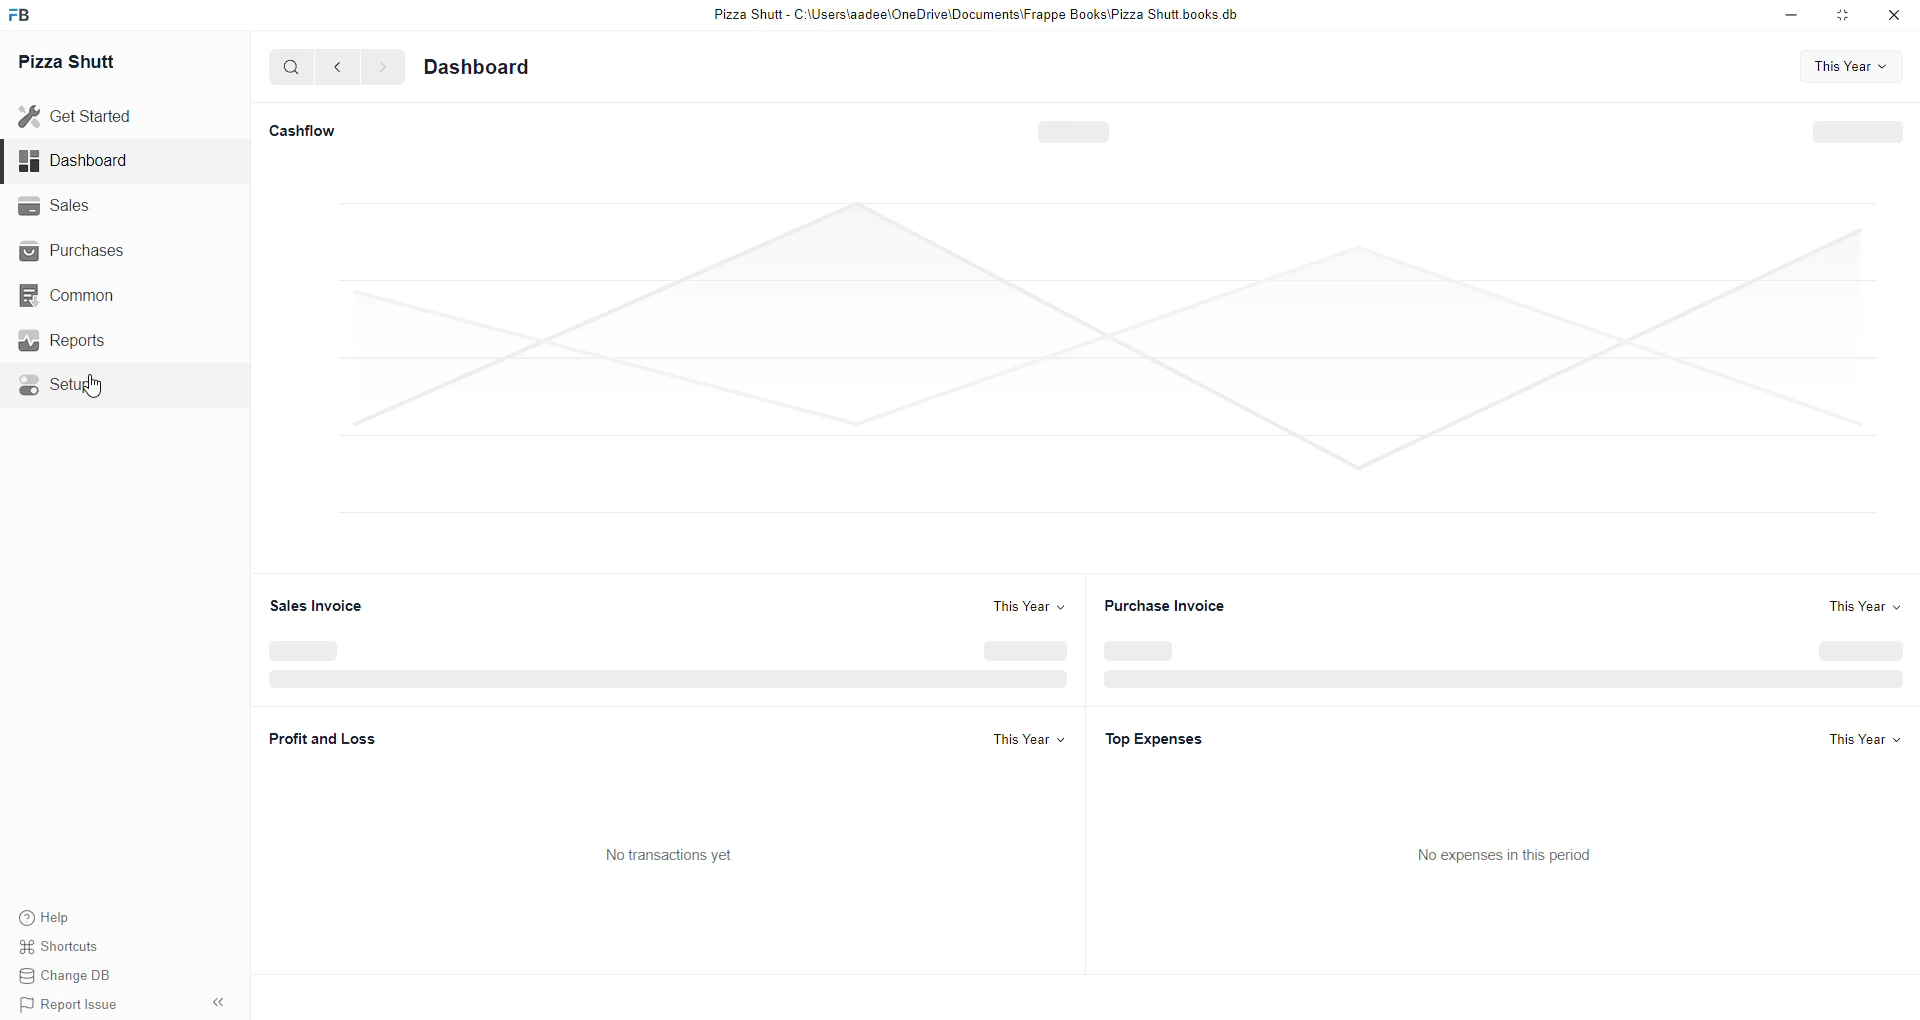  Describe the element at coordinates (1849, 18) in the screenshot. I see `resize` at that location.